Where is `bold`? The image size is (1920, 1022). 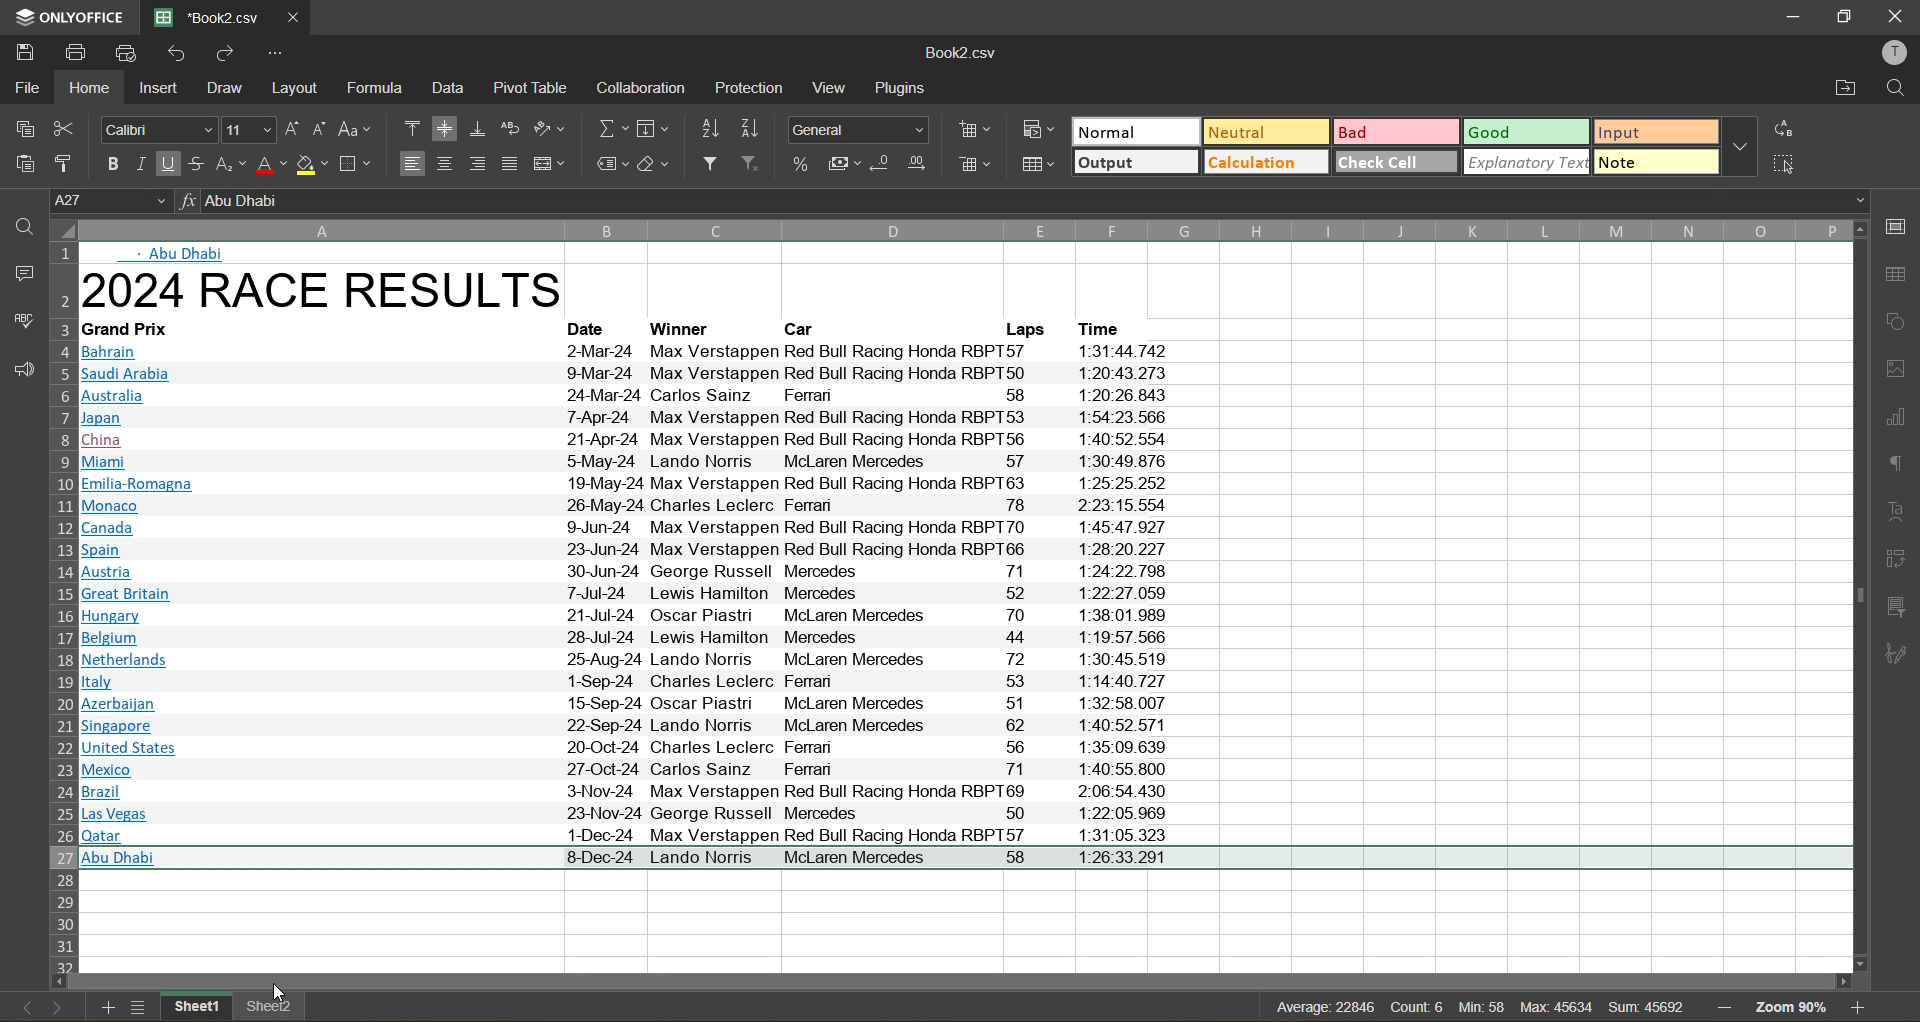
bold is located at coordinates (107, 161).